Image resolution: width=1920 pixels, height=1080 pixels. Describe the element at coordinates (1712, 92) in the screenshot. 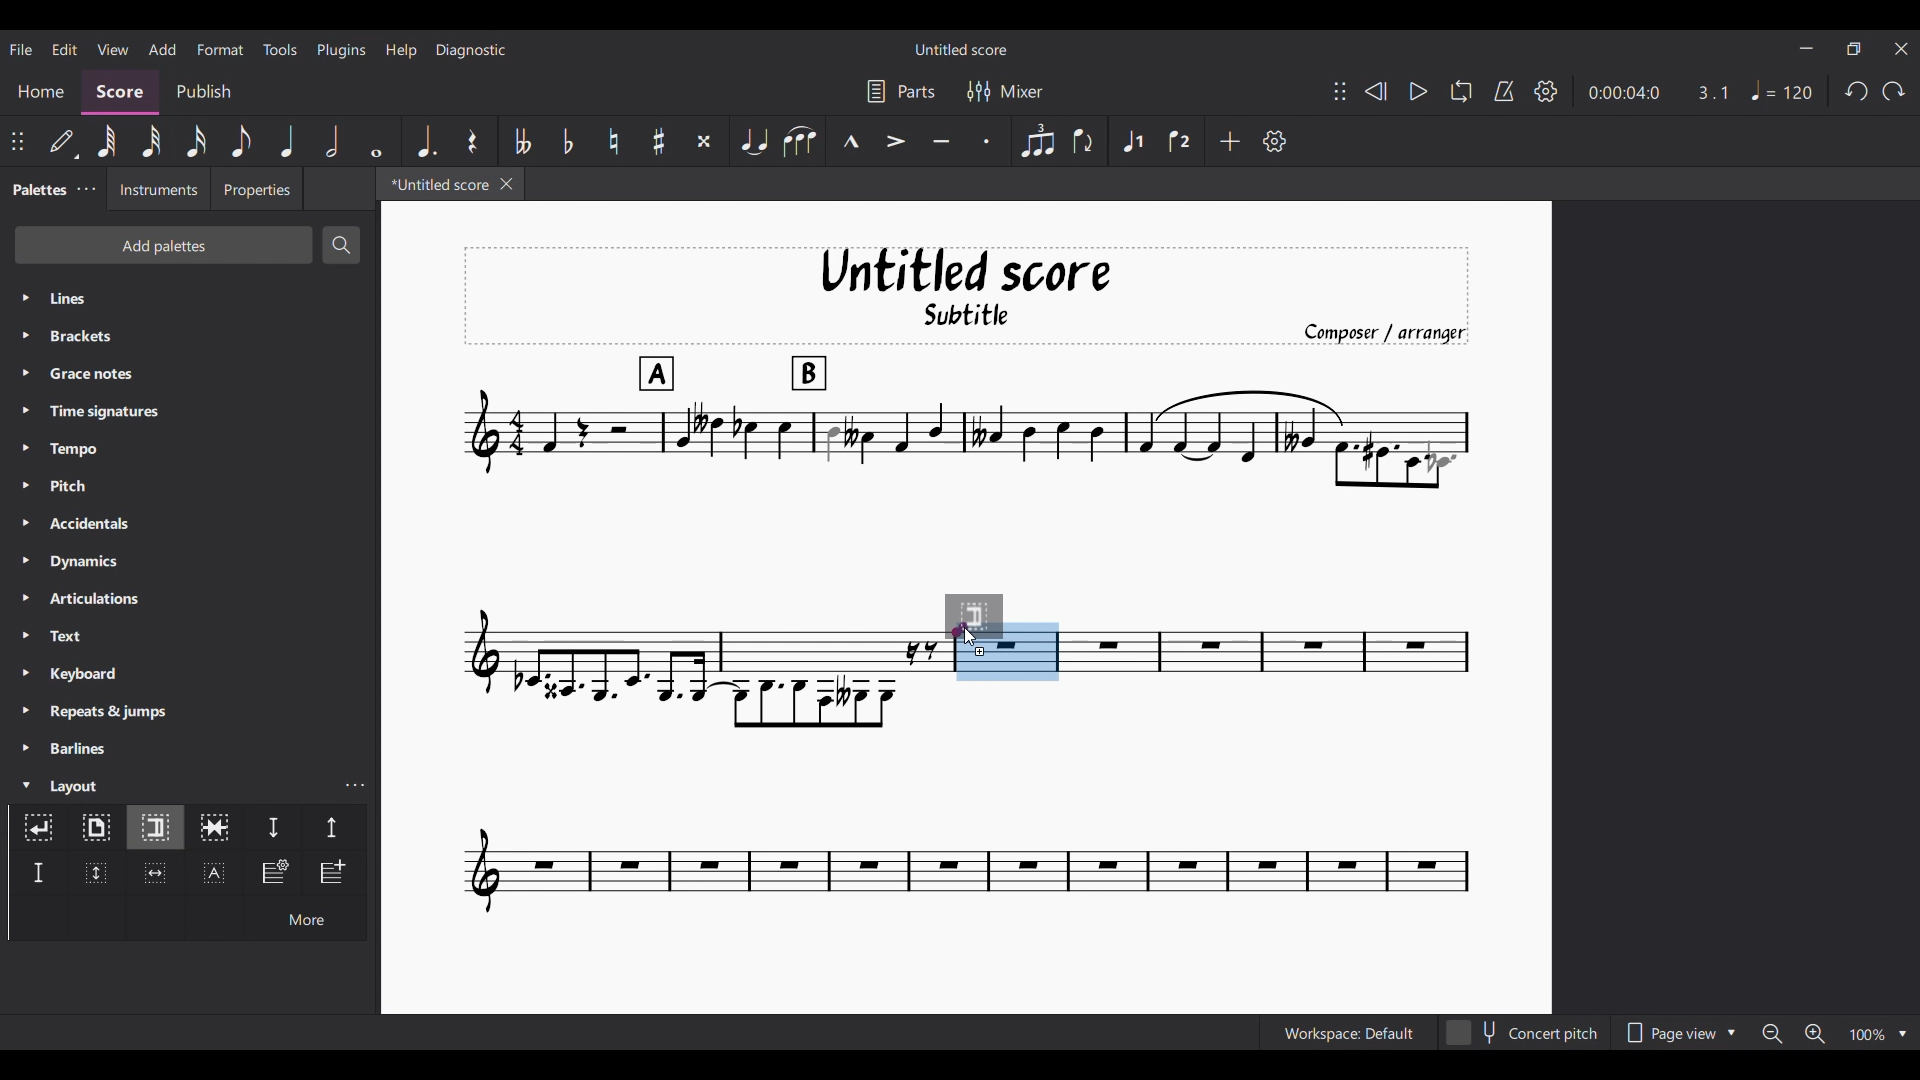

I see `3.1` at that location.